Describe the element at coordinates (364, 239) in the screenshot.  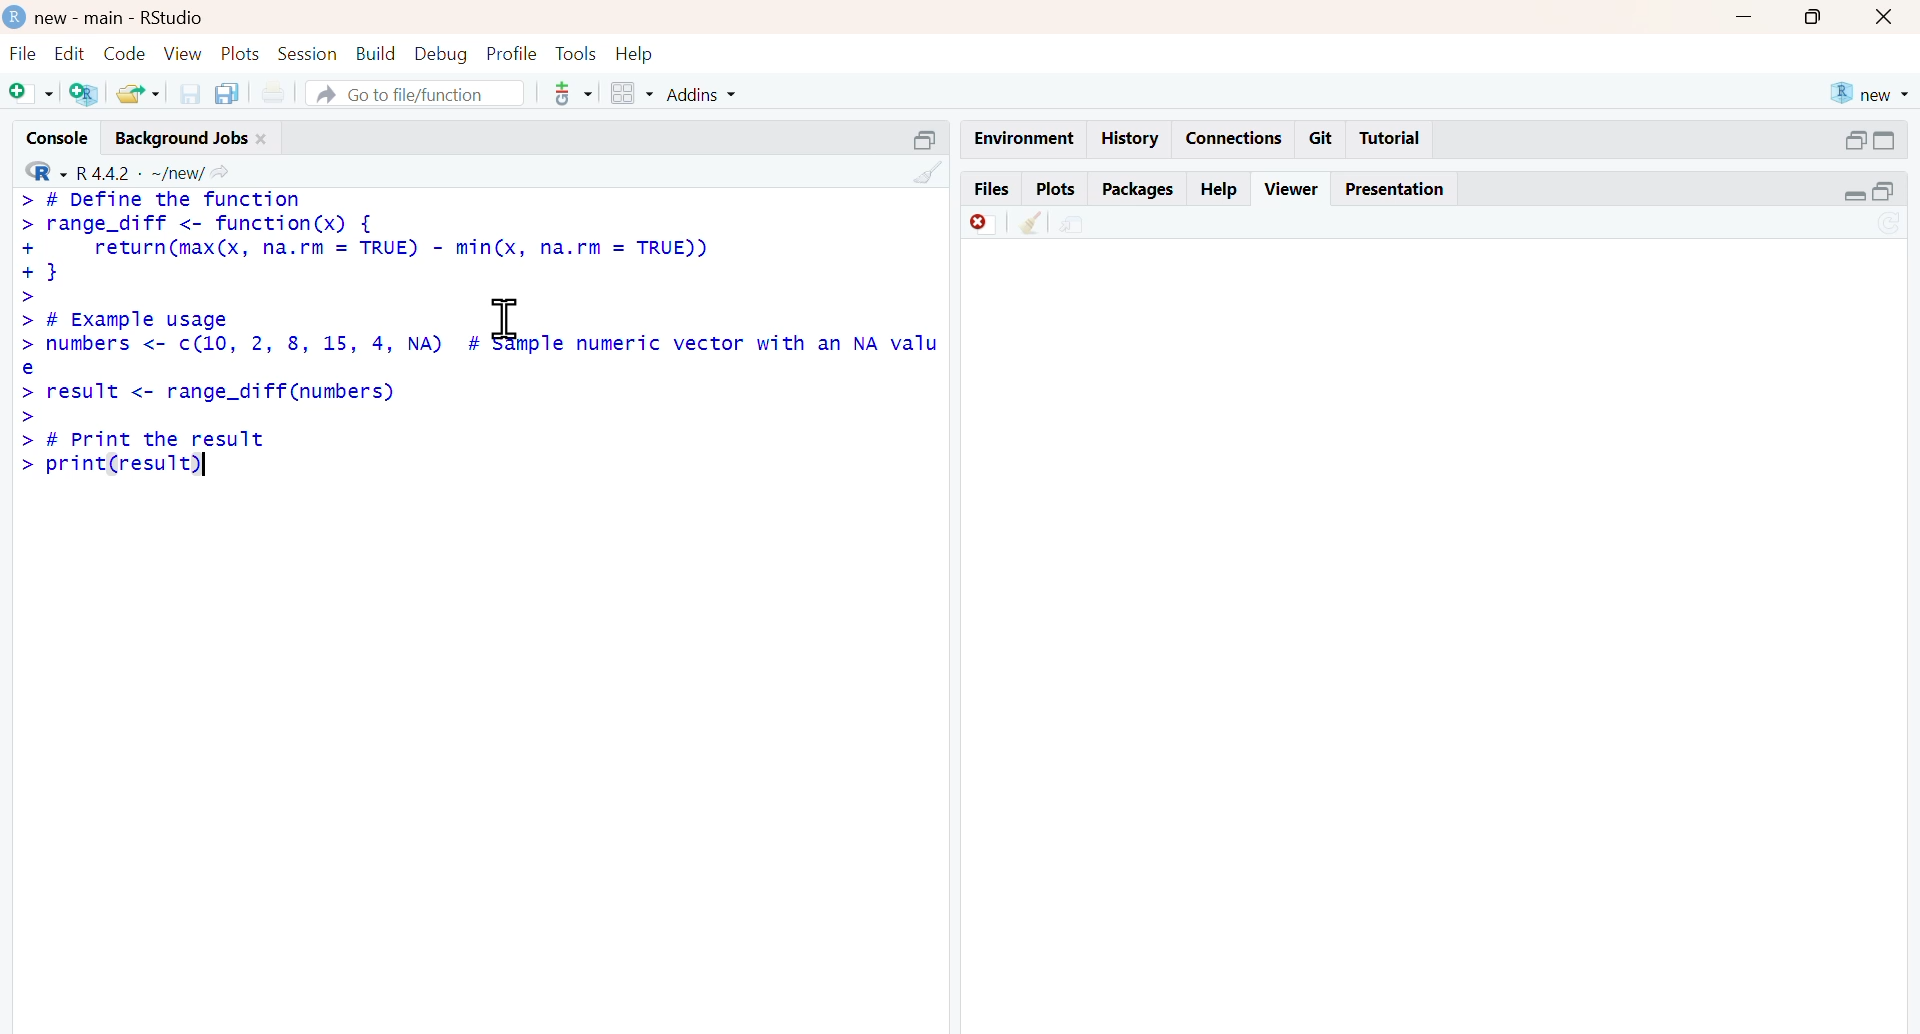
I see `> # Define the function

> range_diff <- function(x) {

+ return(max(x, na.rm = TRUE) - min(x, na.rm = TRUE))
+ }` at that location.